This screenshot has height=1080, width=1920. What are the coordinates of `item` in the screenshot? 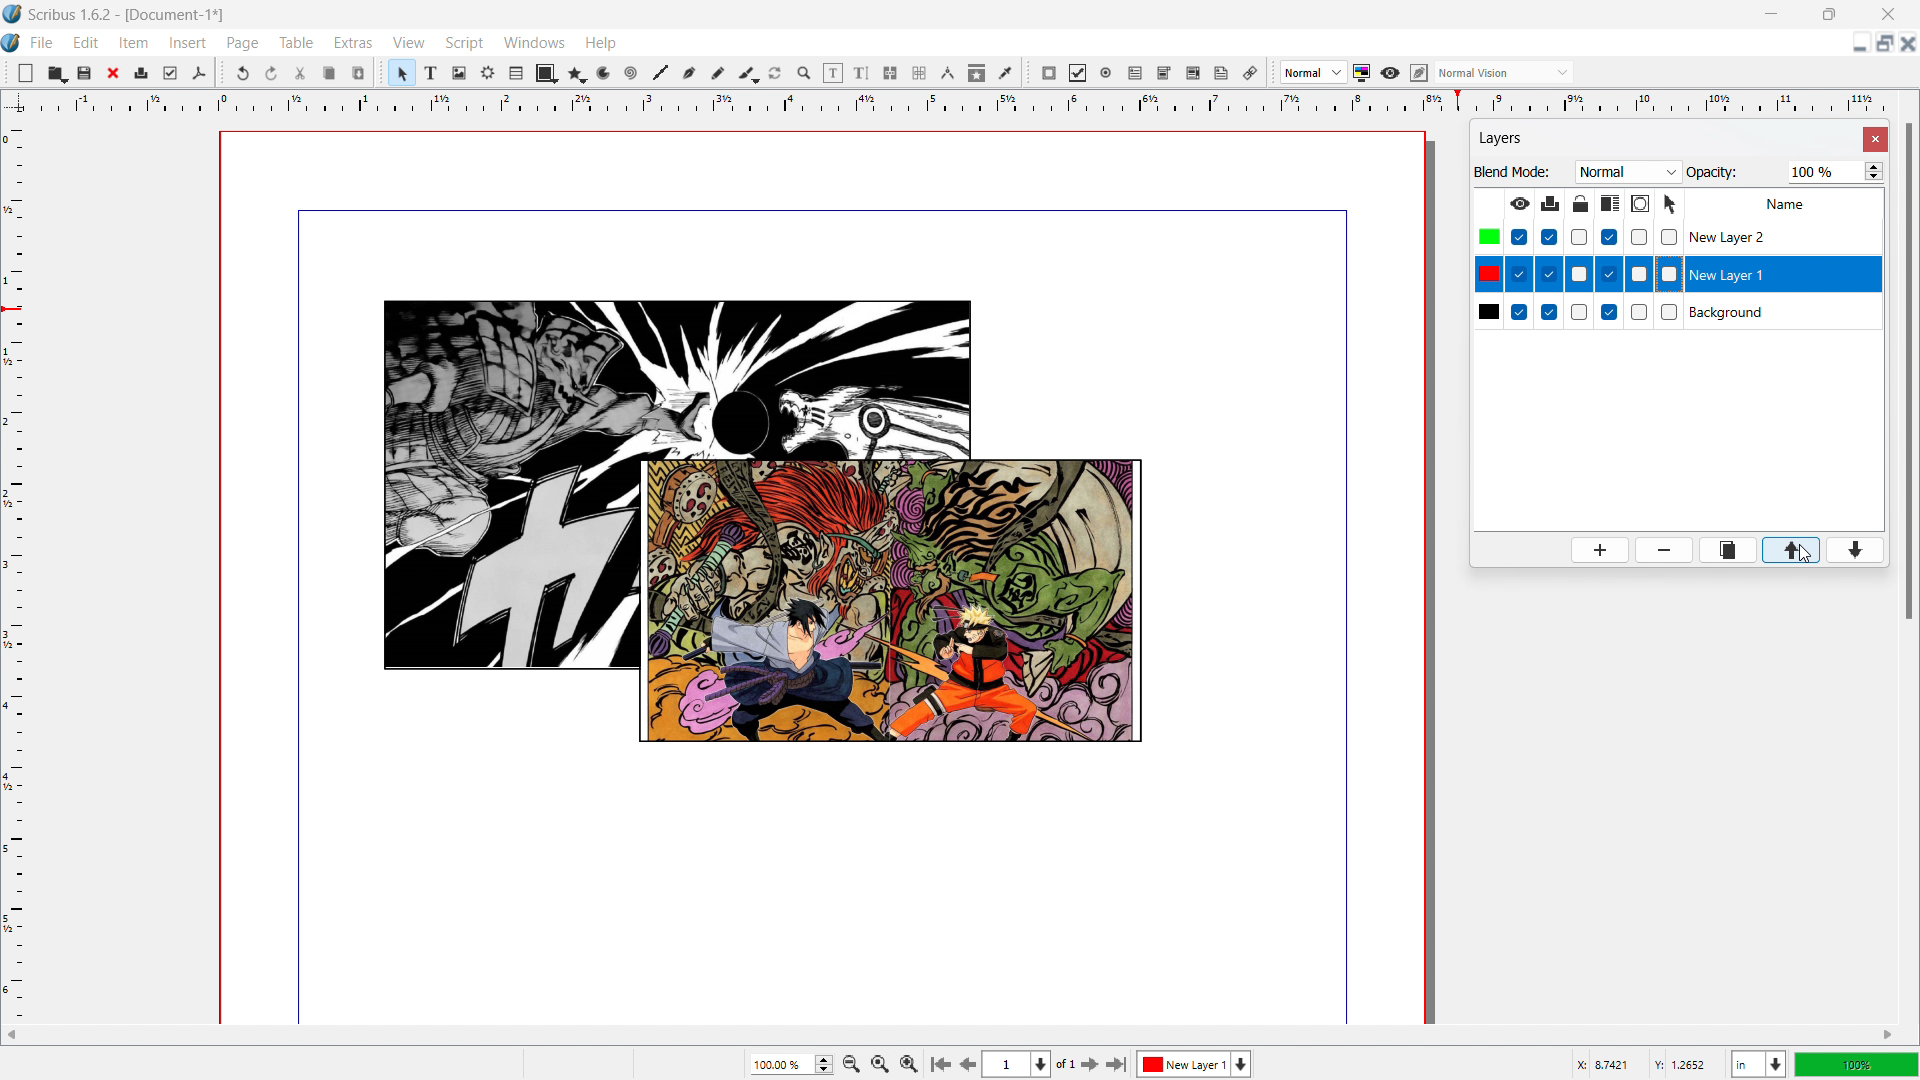 It's located at (134, 43).